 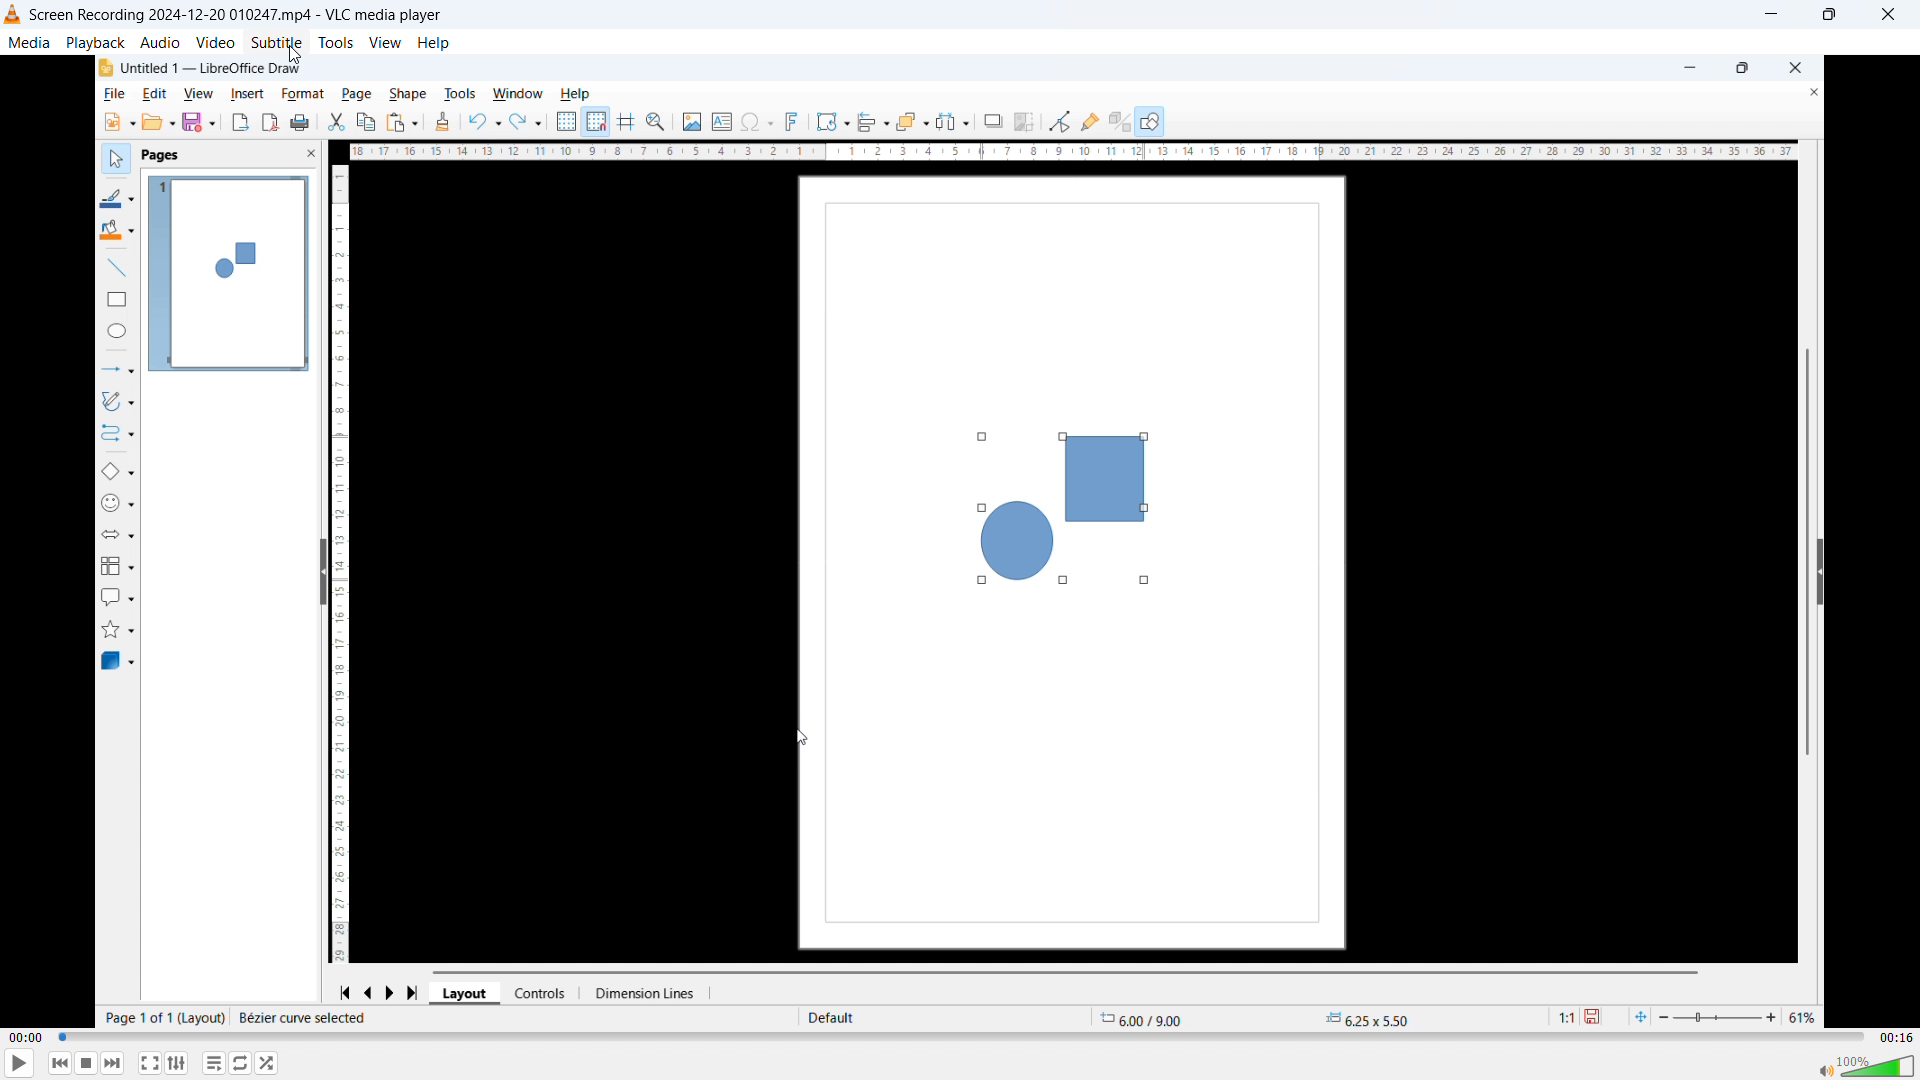 I want to click on bezier curve selected, so click(x=303, y=1018).